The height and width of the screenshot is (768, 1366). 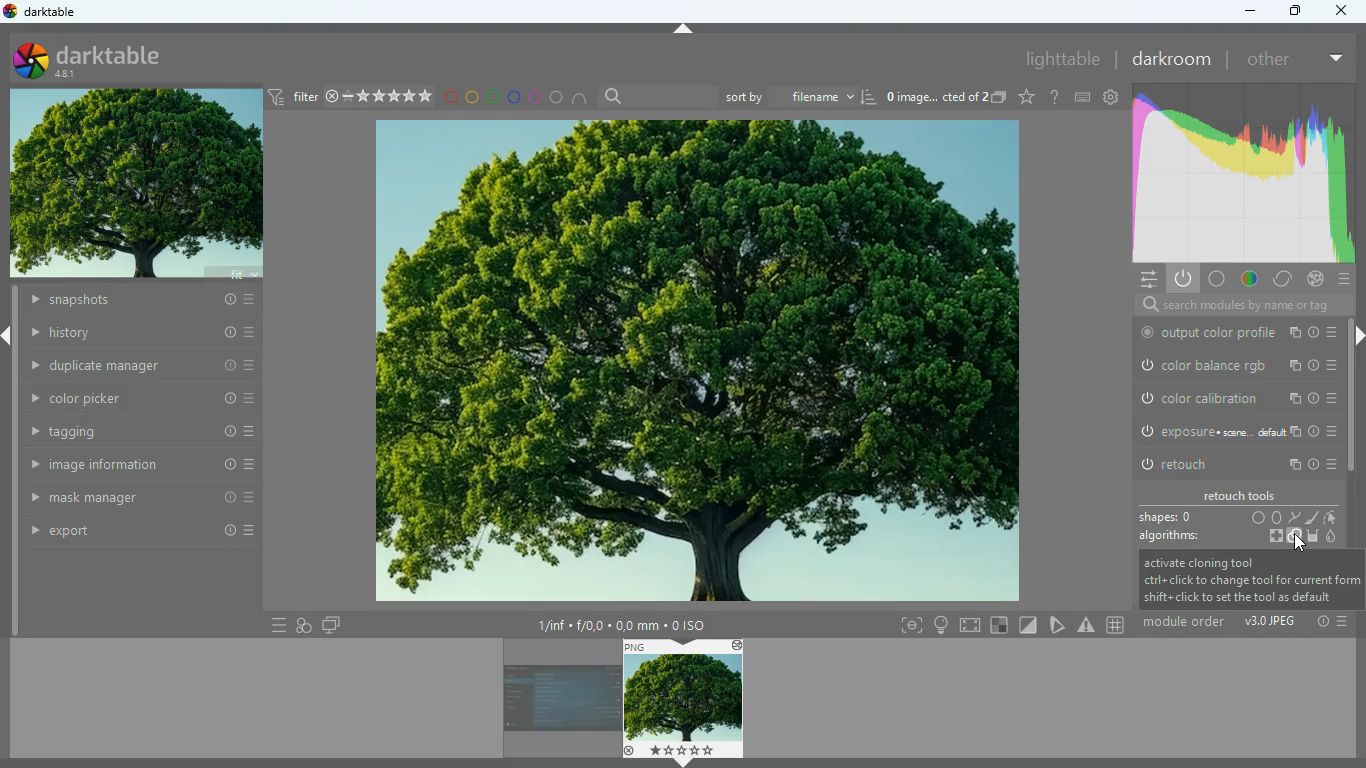 I want to click on color calibration, so click(x=1235, y=399).